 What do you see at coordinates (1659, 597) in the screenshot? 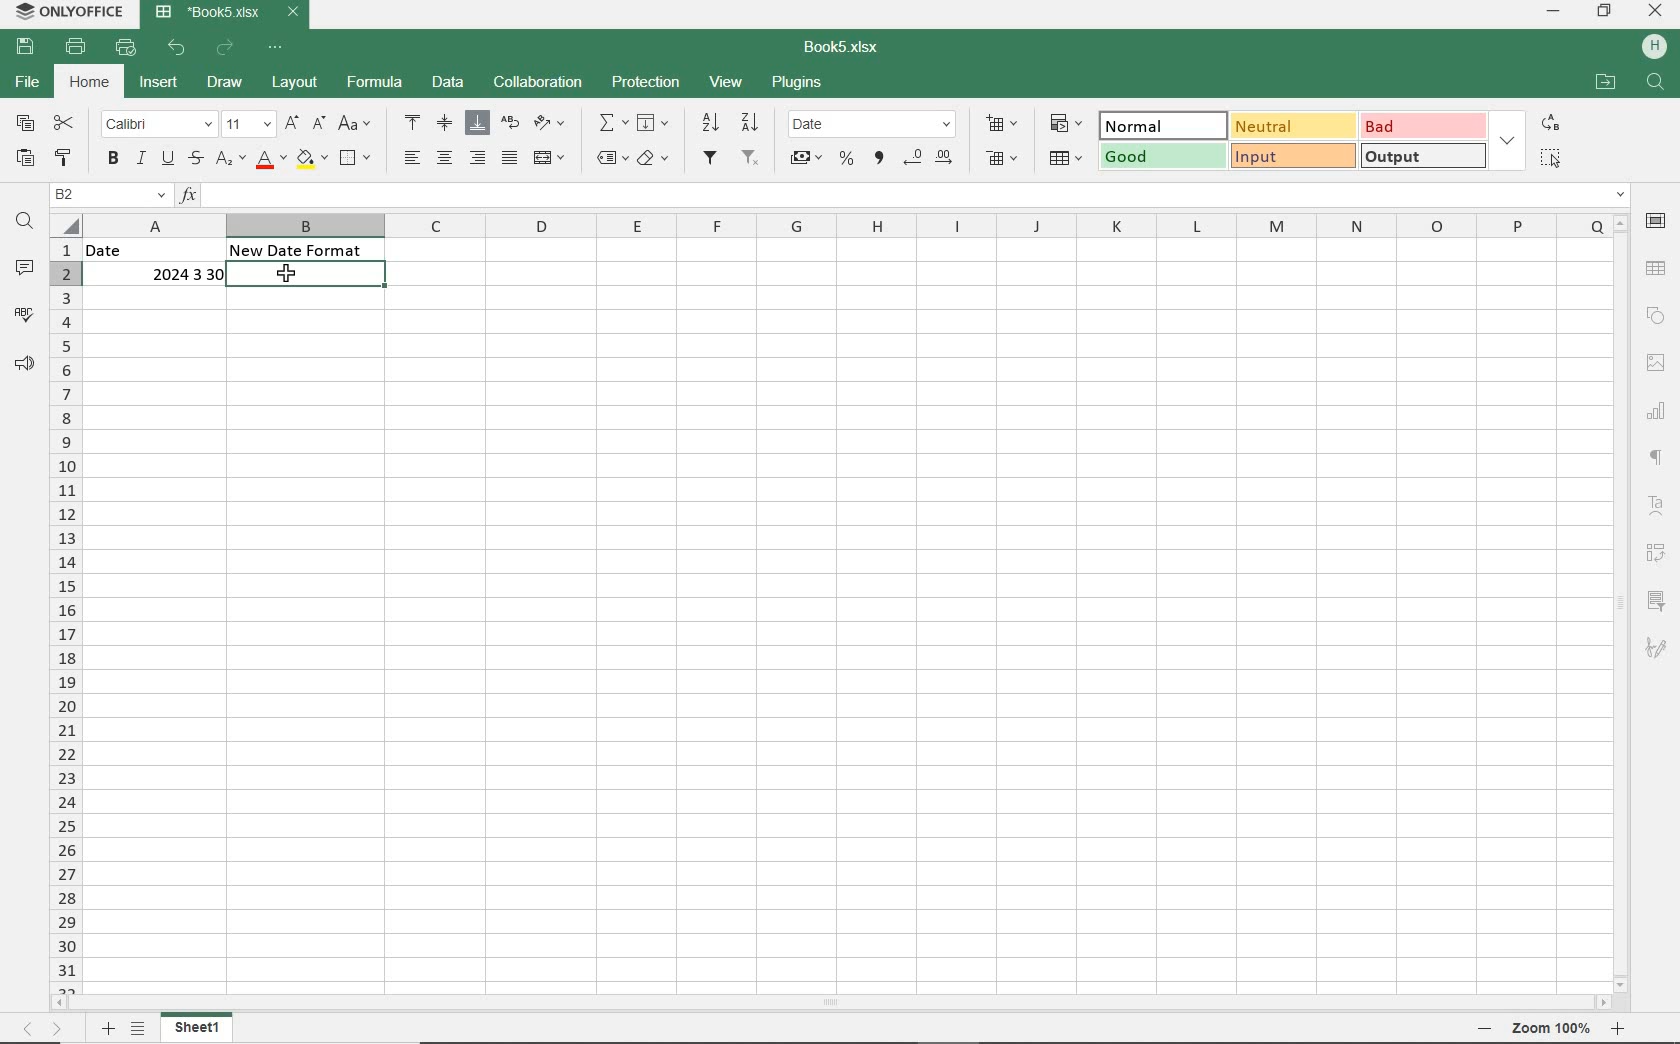
I see `SLICER` at bounding box center [1659, 597].